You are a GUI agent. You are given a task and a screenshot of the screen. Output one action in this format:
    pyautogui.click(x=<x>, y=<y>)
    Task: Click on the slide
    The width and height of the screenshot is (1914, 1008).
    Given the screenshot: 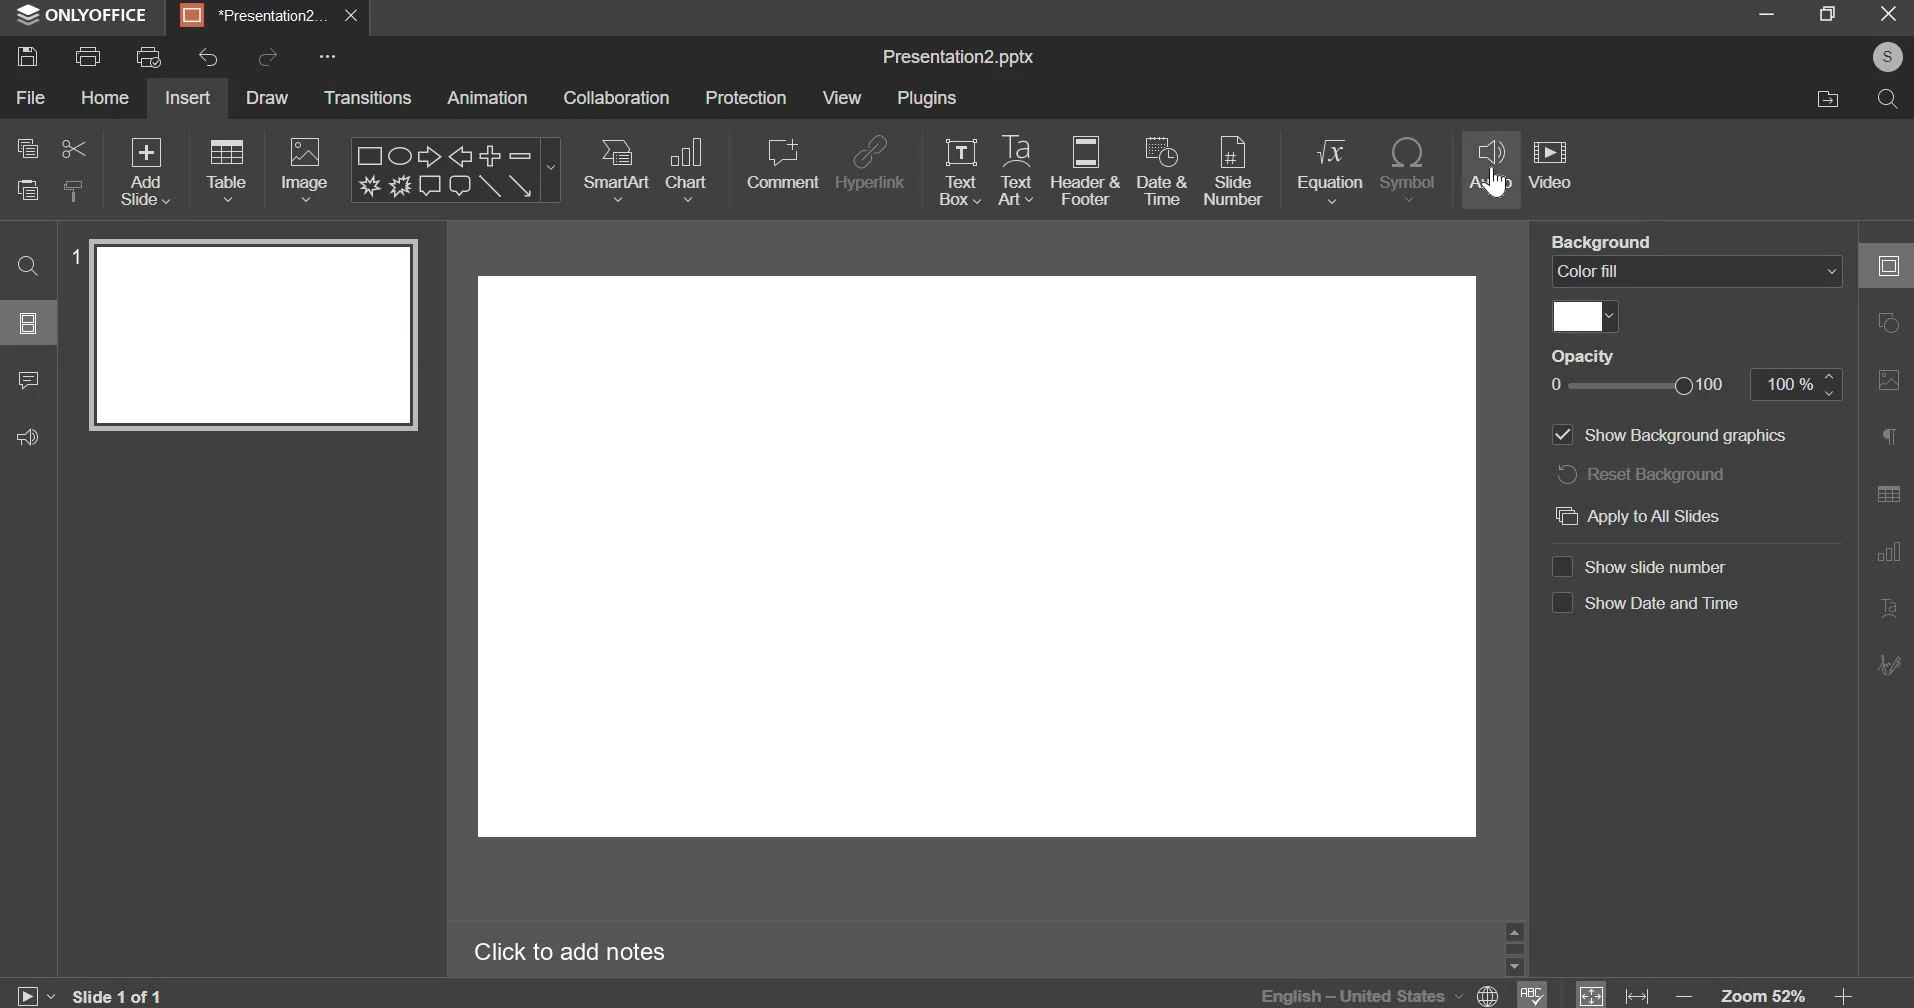 What is the action you would take?
    pyautogui.click(x=29, y=324)
    